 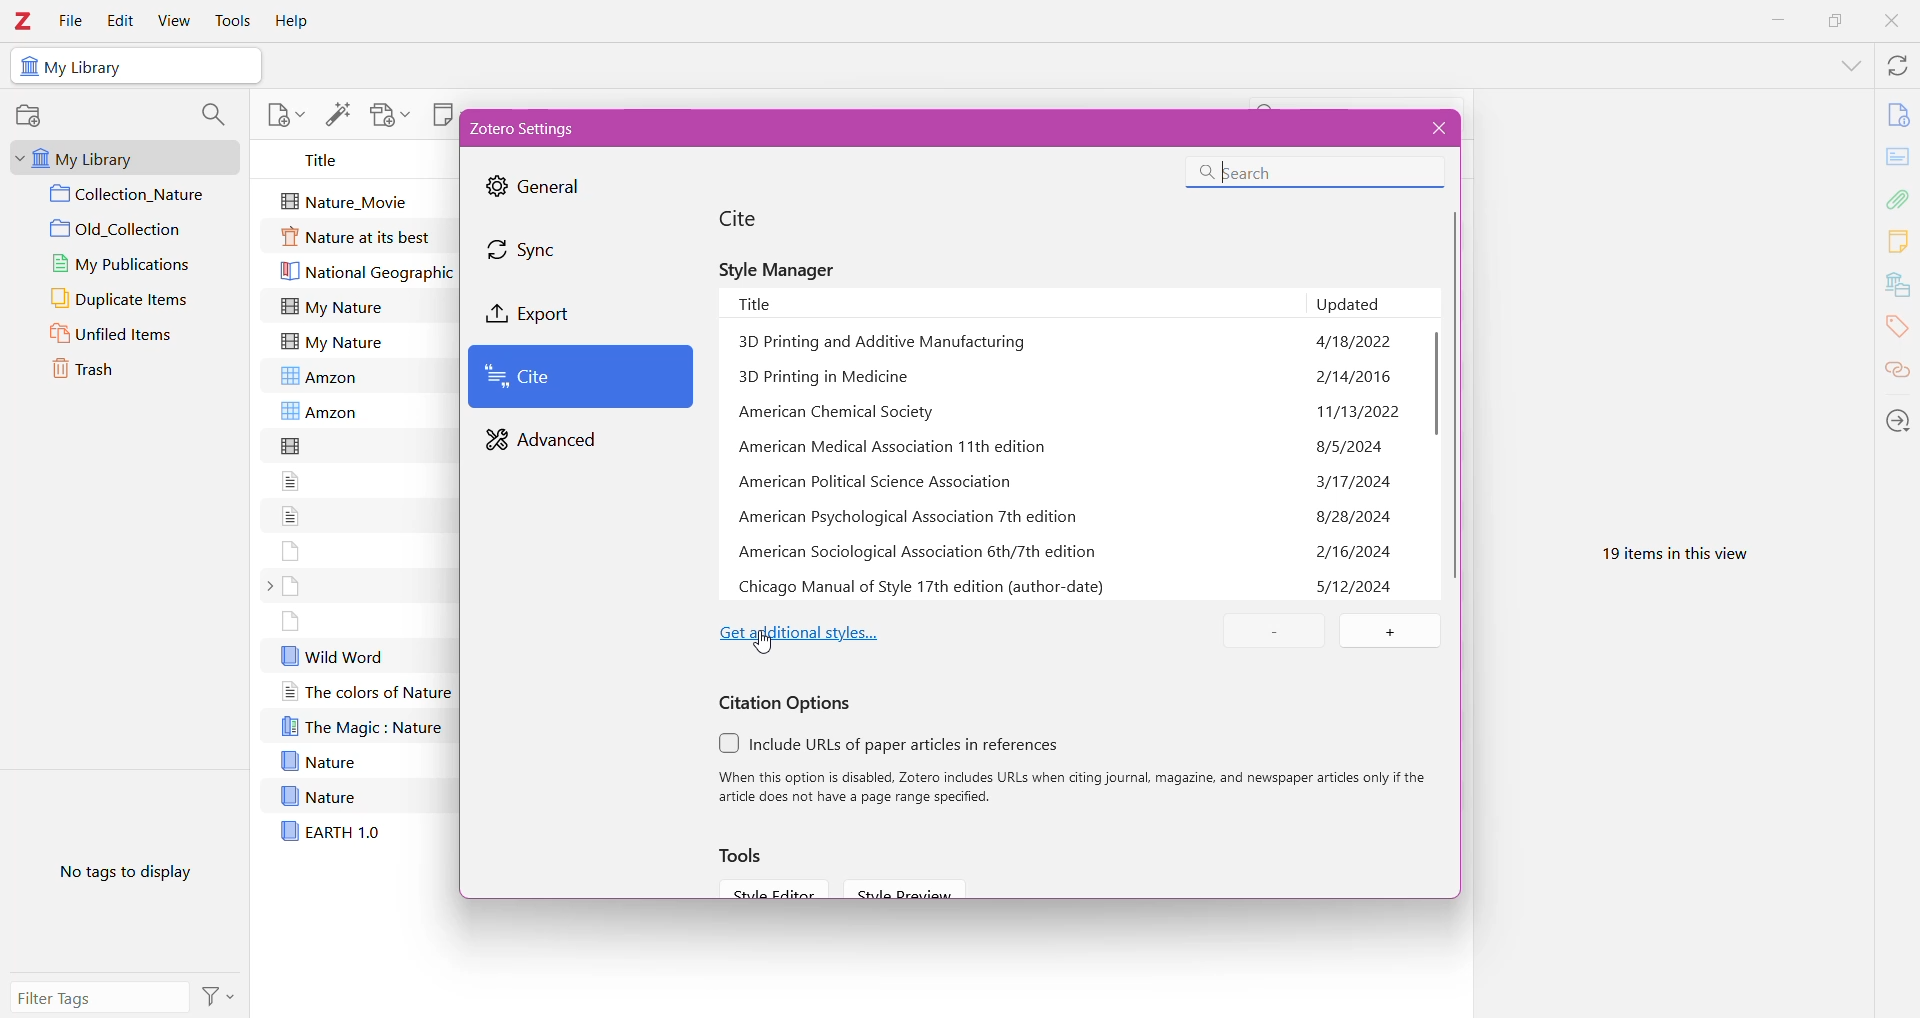 What do you see at coordinates (729, 742) in the screenshot?
I see `Checkbox ` at bounding box center [729, 742].